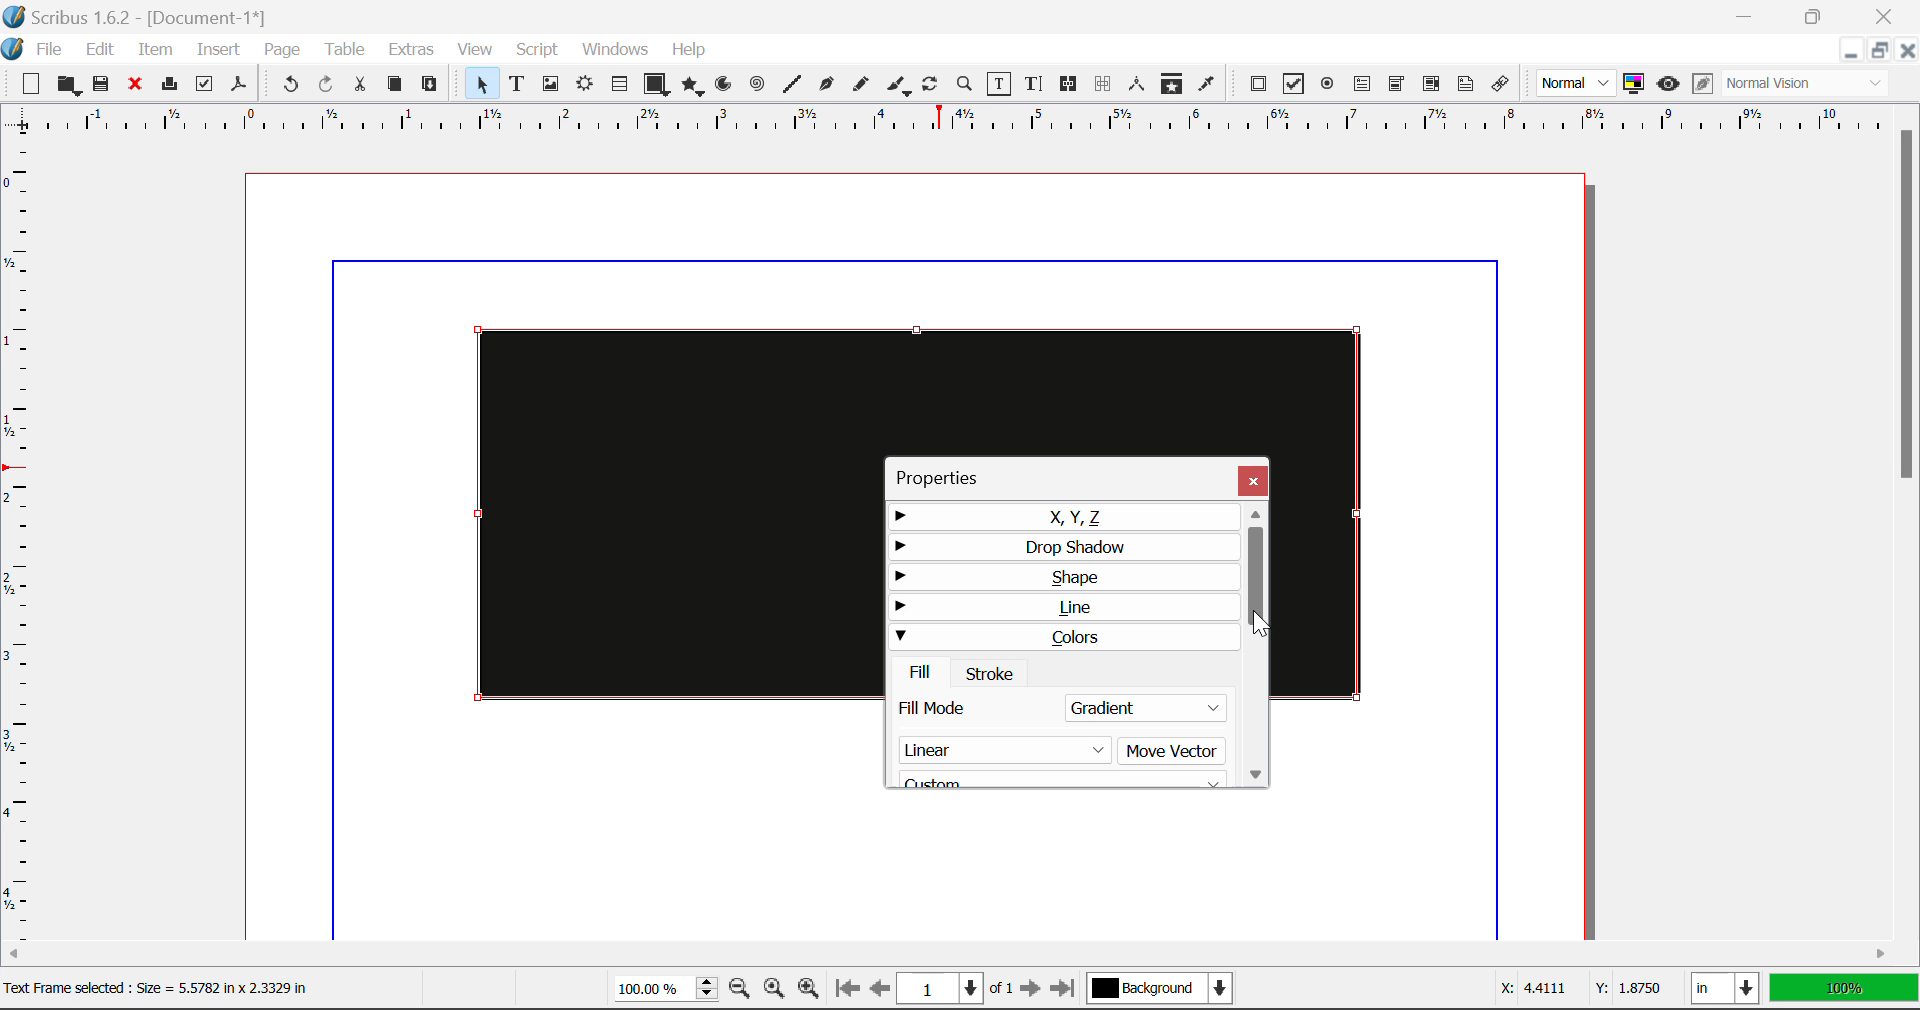 The height and width of the screenshot is (1010, 1920). What do you see at coordinates (959, 126) in the screenshot?
I see `Vertical Page Margins` at bounding box center [959, 126].